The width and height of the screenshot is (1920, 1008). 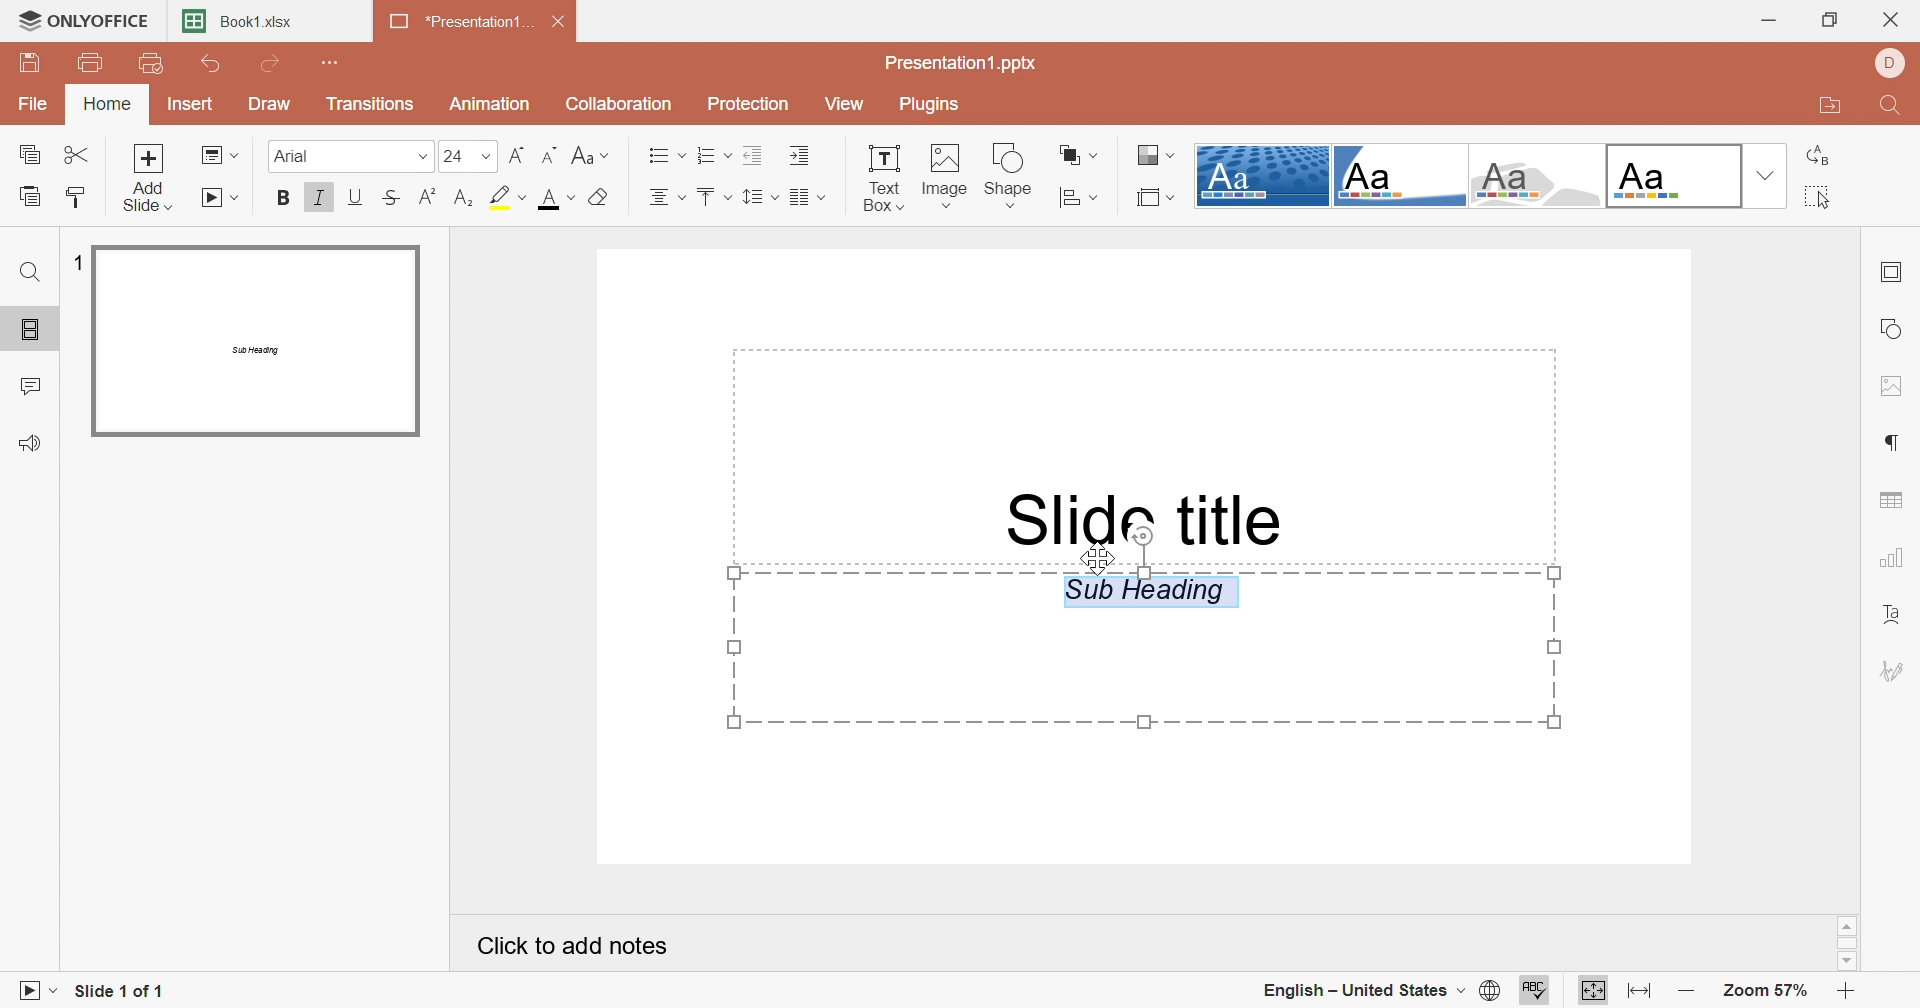 I want to click on Slide Title, so click(x=1133, y=516).